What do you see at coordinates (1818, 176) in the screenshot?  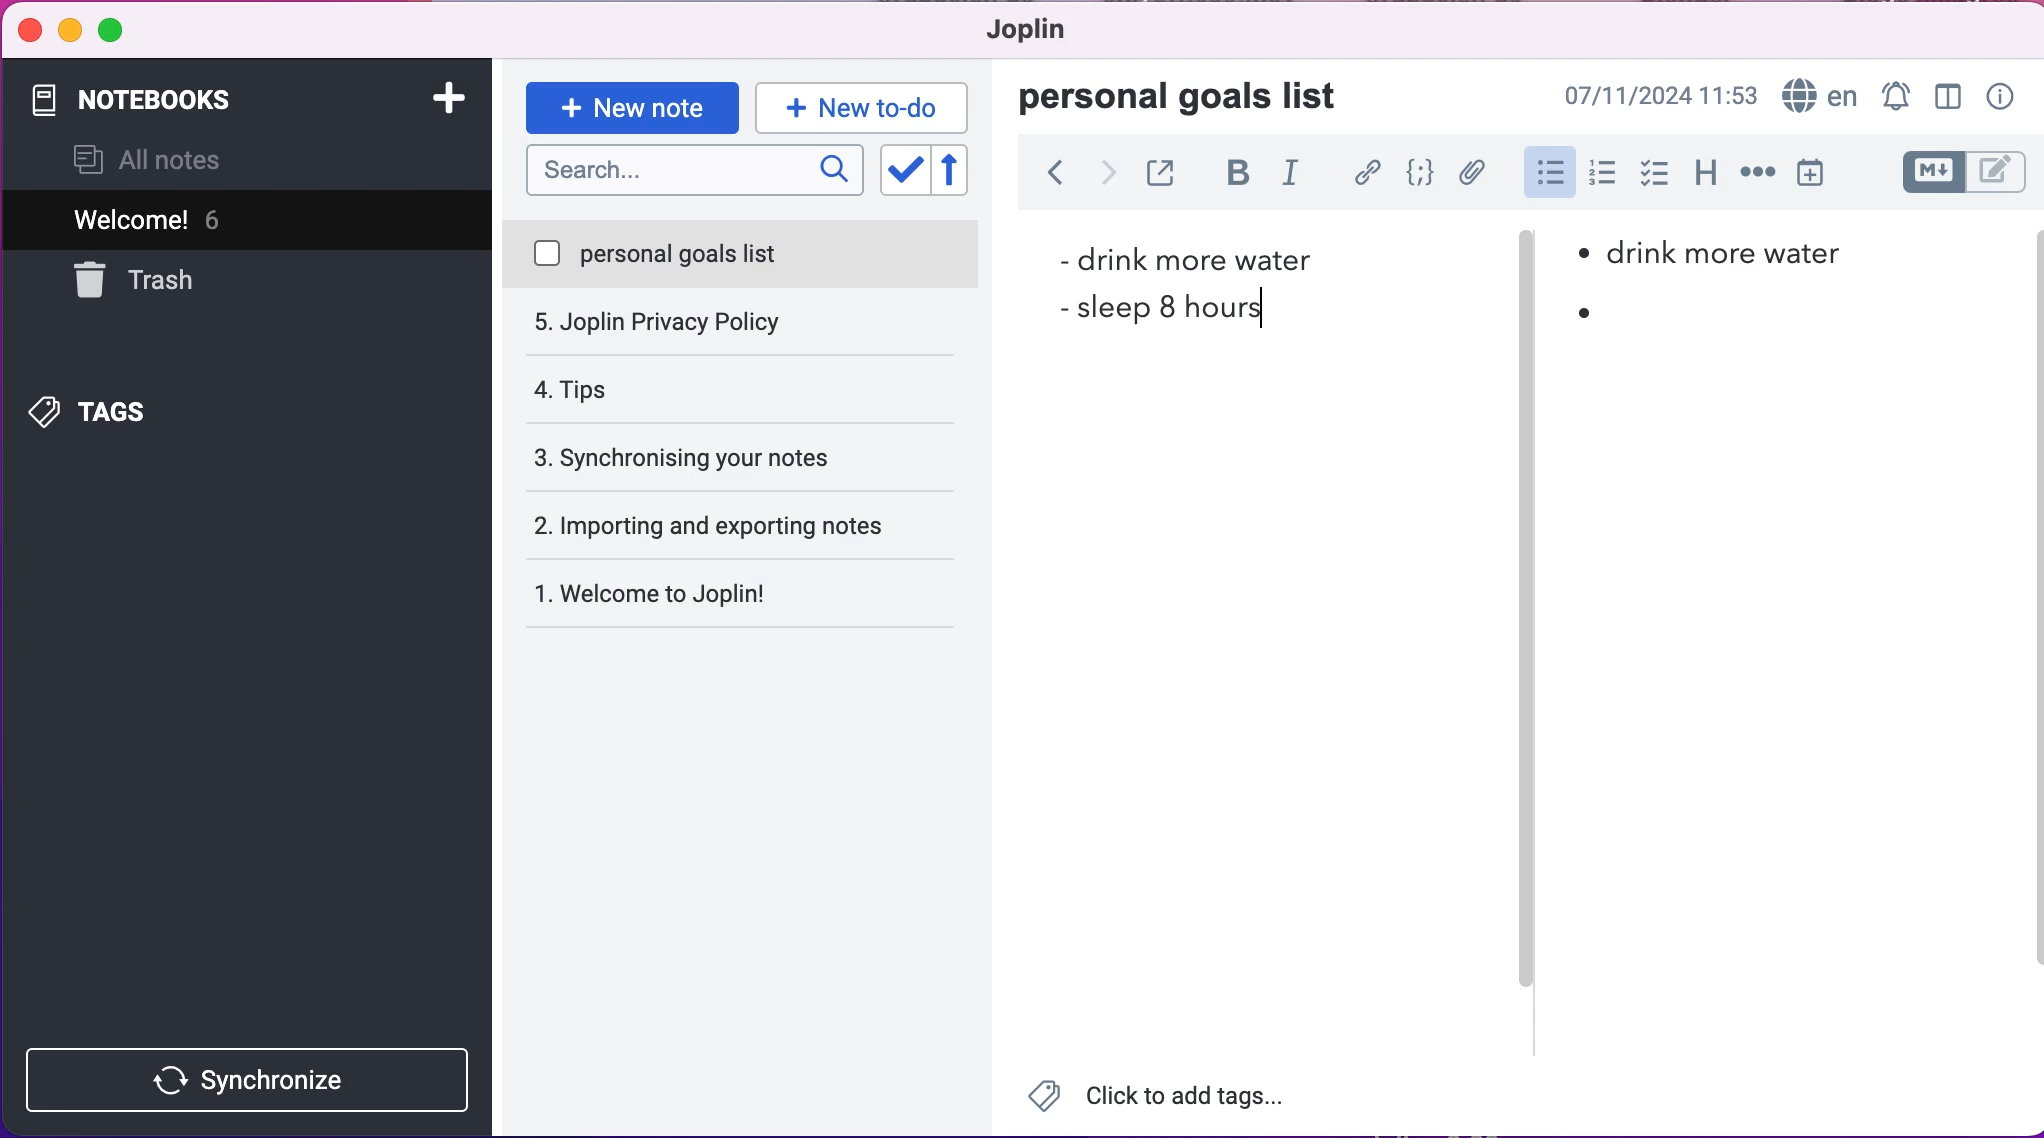 I see `insert time` at bounding box center [1818, 176].